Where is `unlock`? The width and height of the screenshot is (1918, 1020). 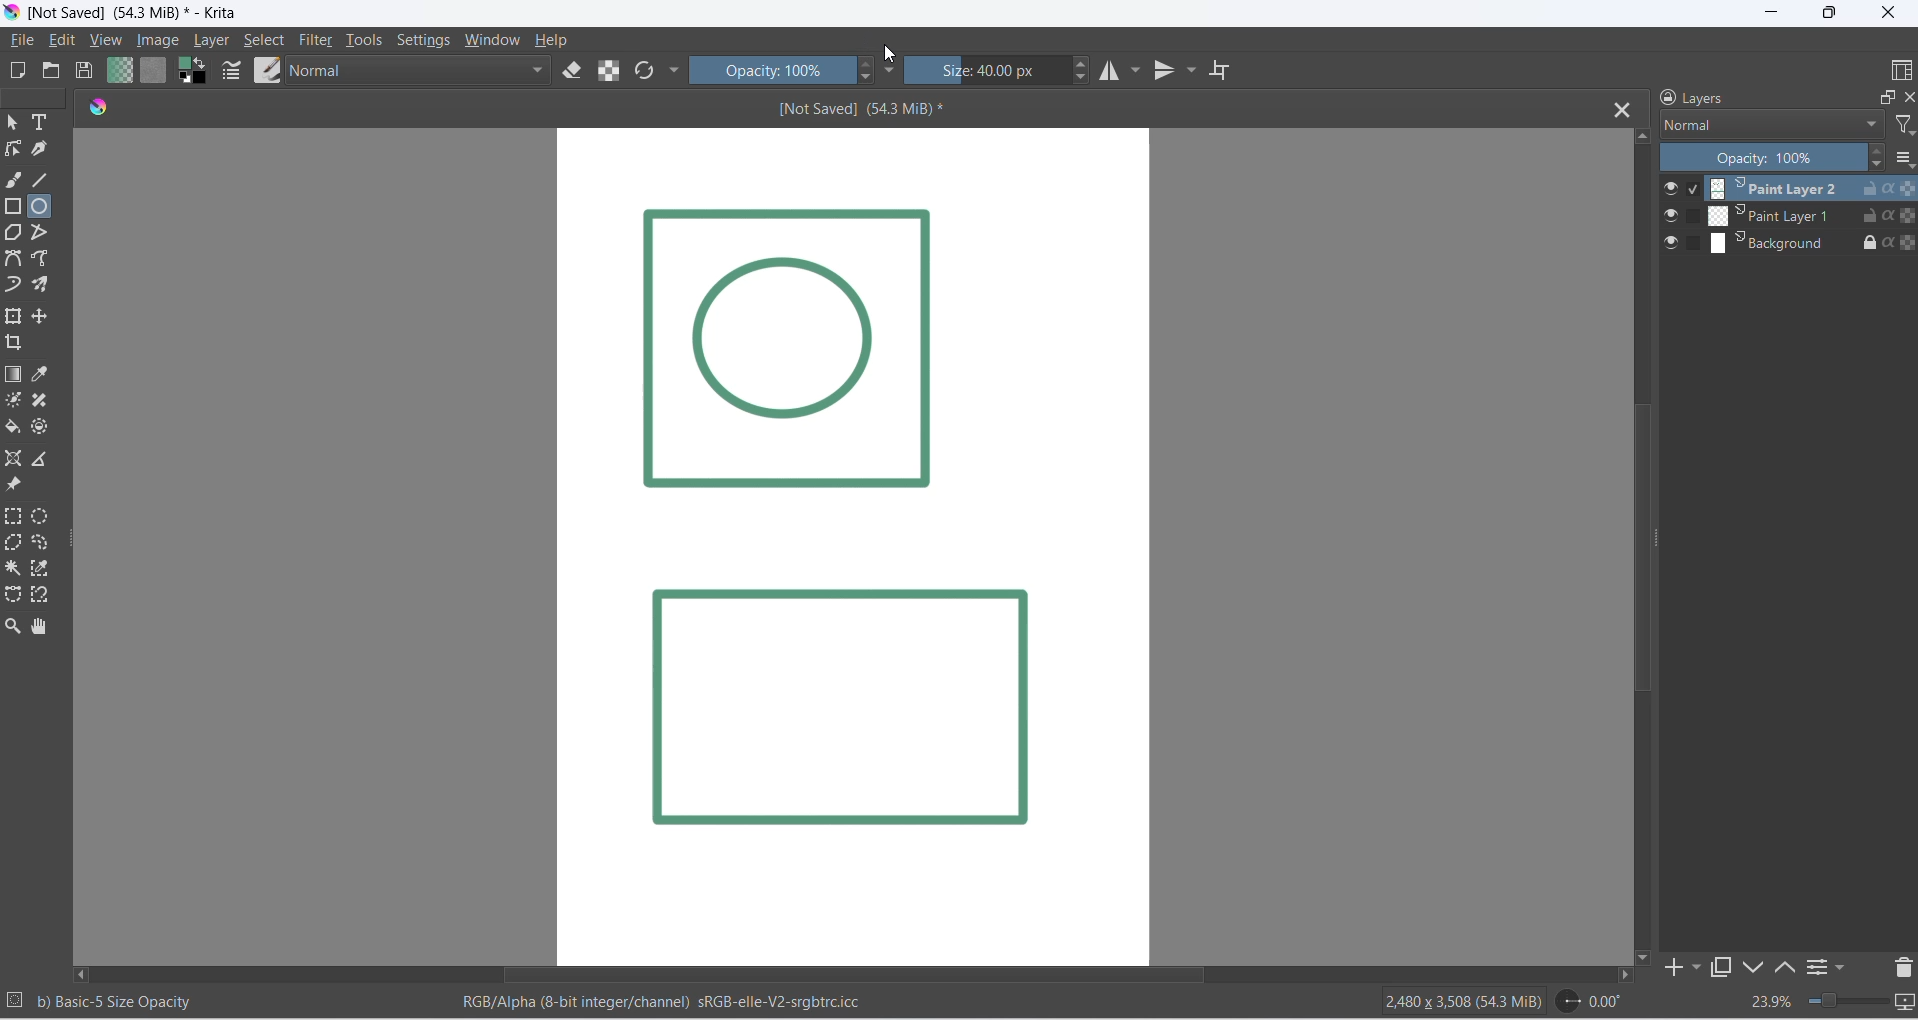
unlock is located at coordinates (1865, 239).